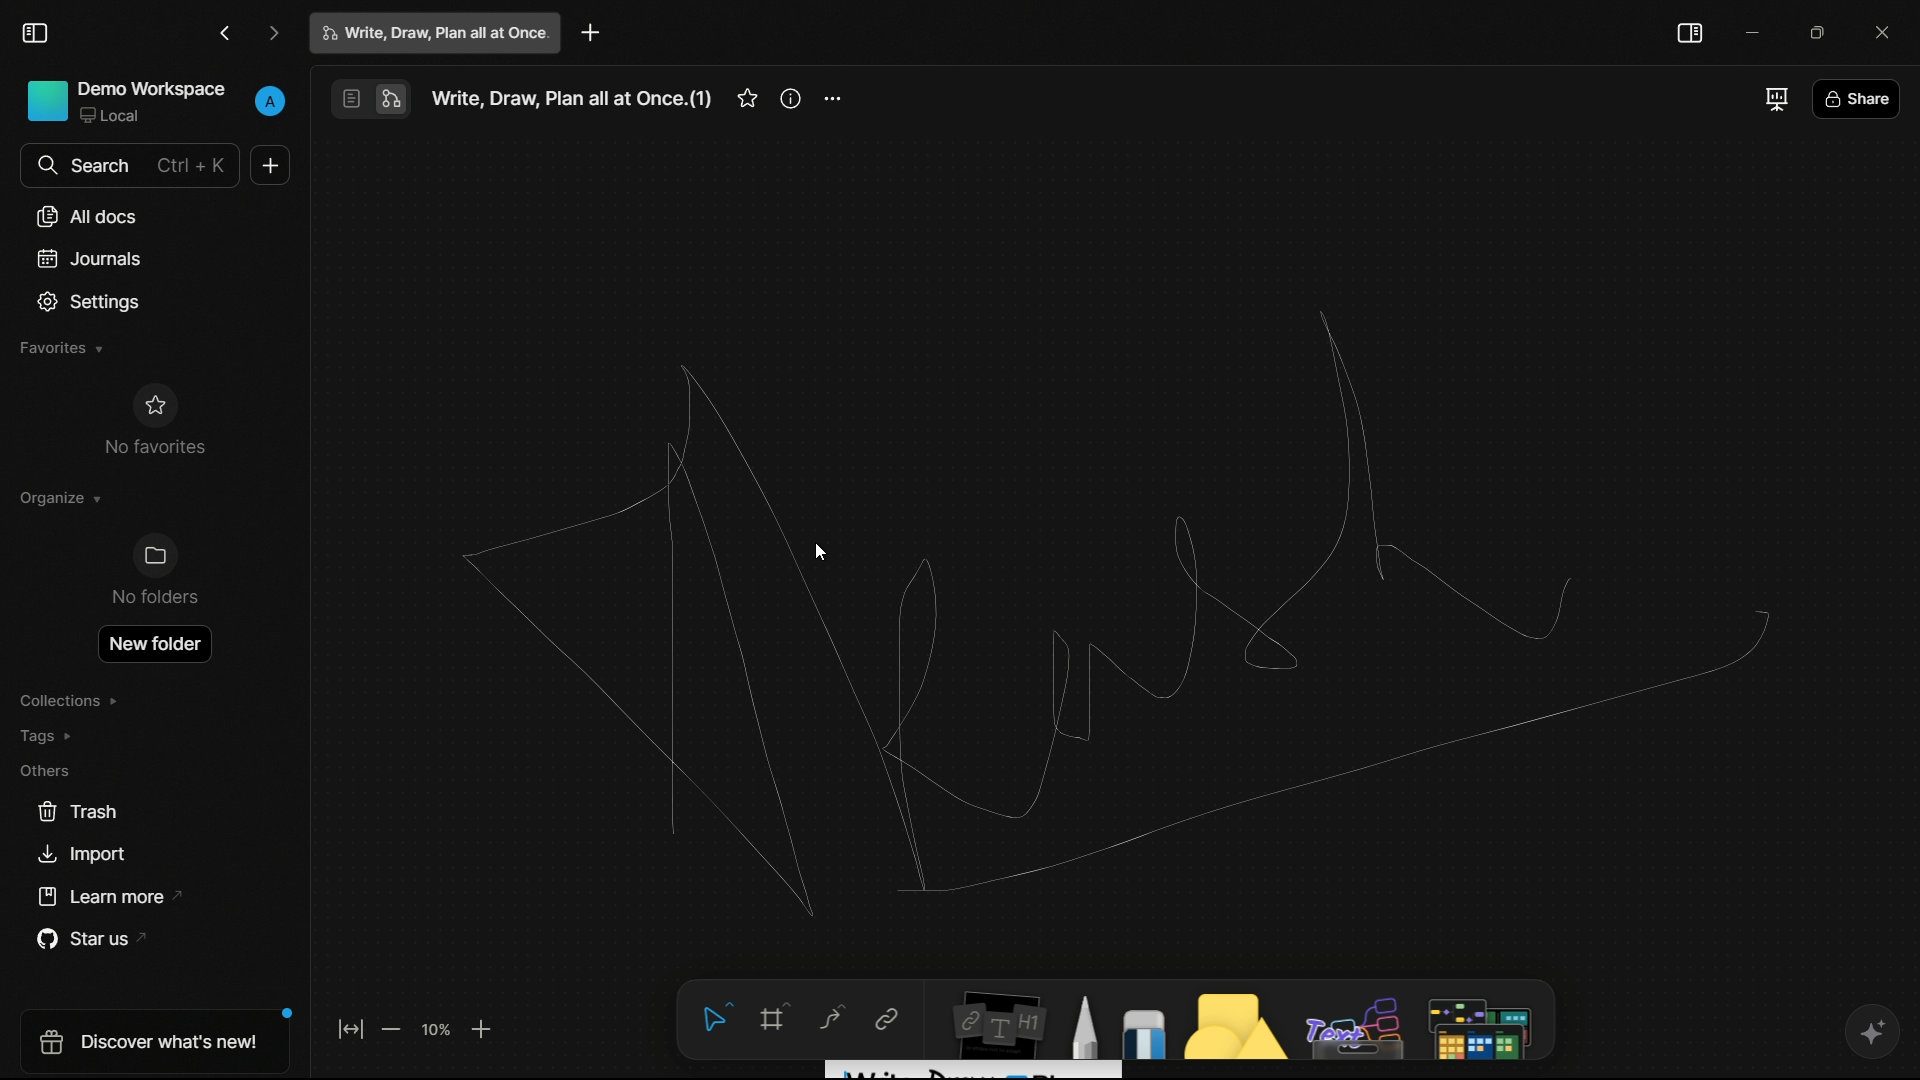 The image size is (1920, 1080). Describe the element at coordinates (436, 34) in the screenshot. I see `write, draw, plan all at once` at that location.